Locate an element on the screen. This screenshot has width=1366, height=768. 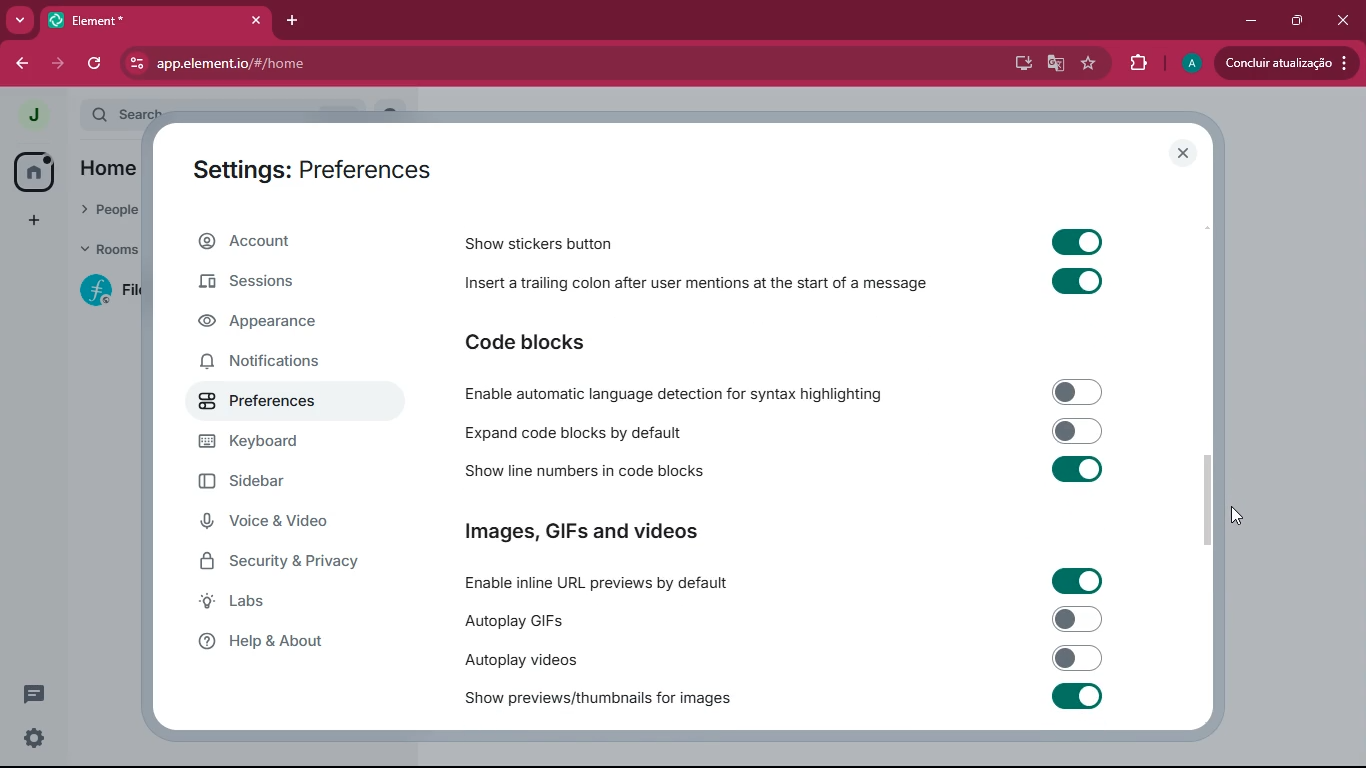
back is located at coordinates (26, 63).